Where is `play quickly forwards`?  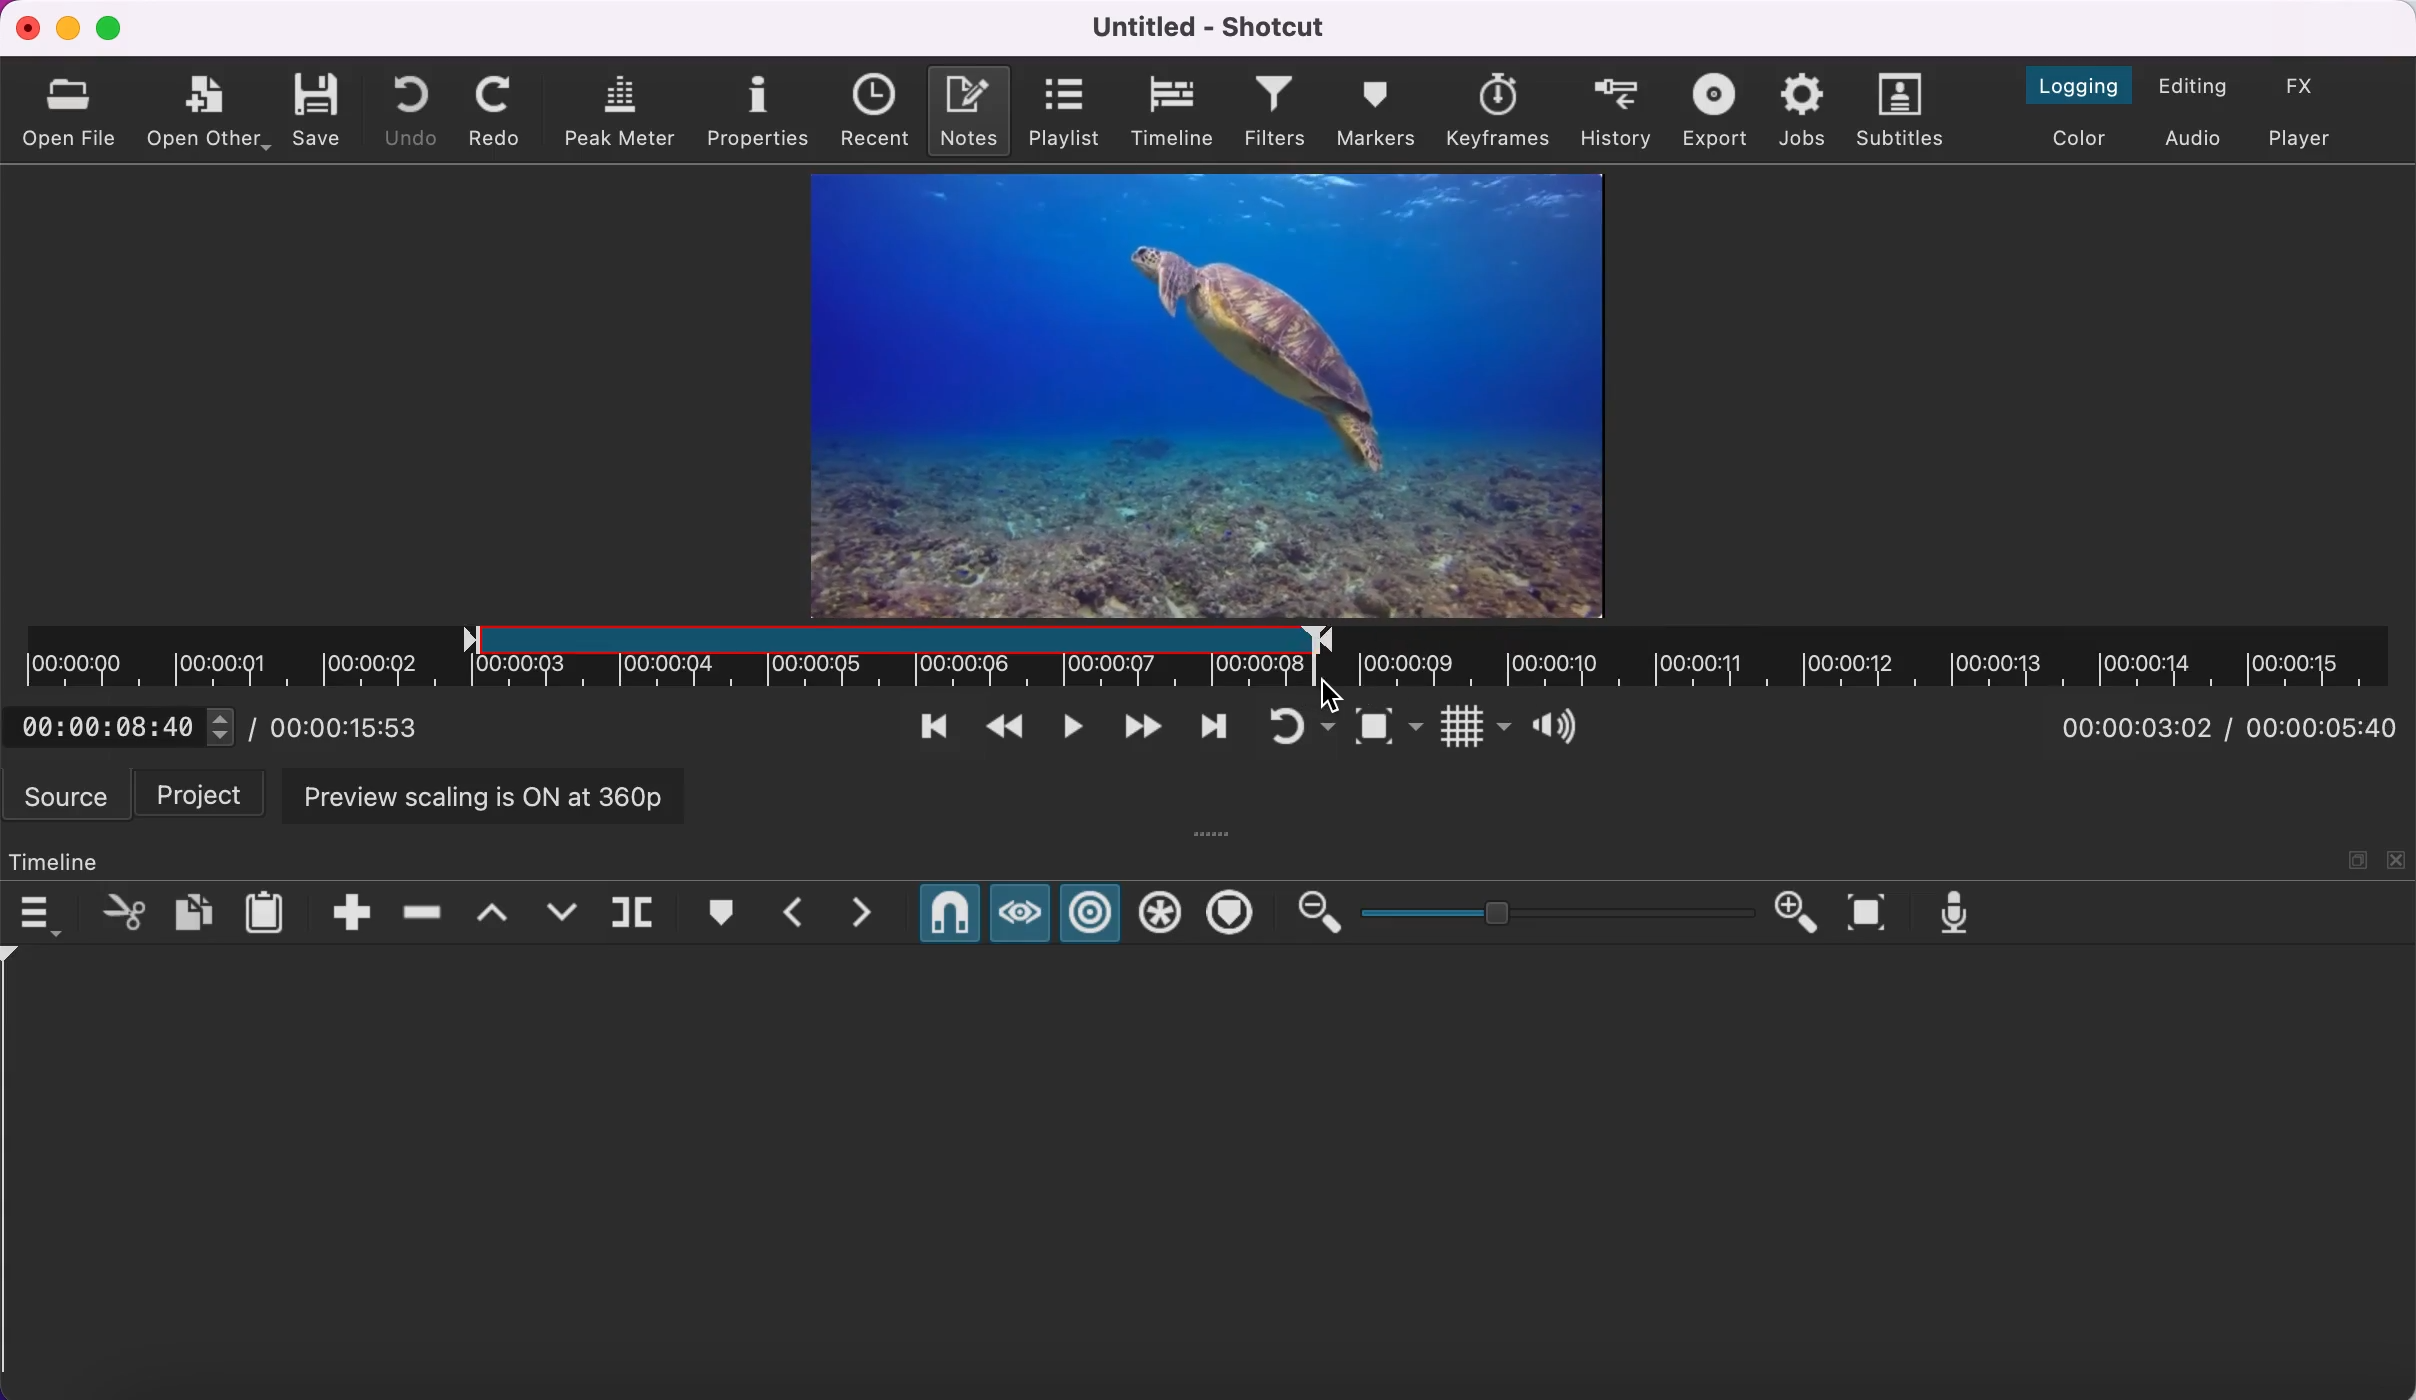
play quickly forwards is located at coordinates (1137, 730).